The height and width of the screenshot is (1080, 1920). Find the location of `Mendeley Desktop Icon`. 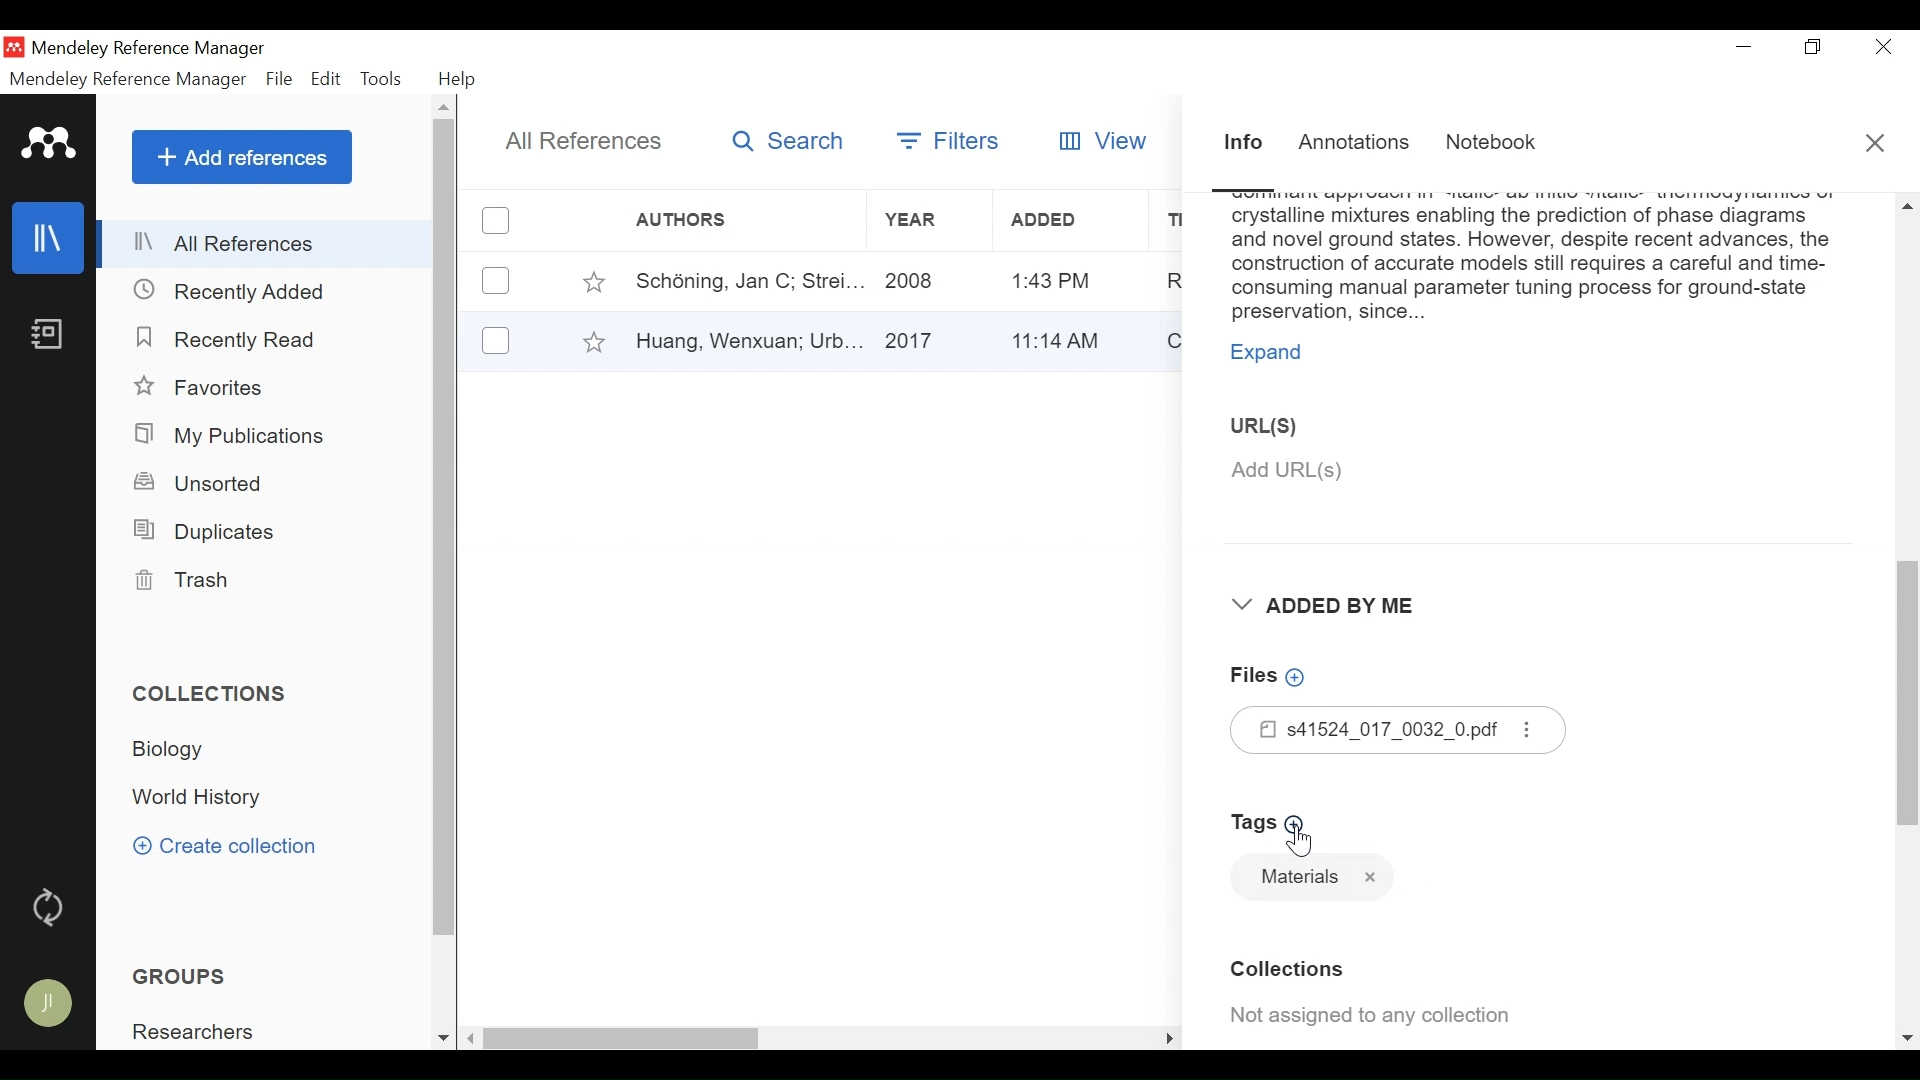

Mendeley Desktop Icon is located at coordinates (13, 47).